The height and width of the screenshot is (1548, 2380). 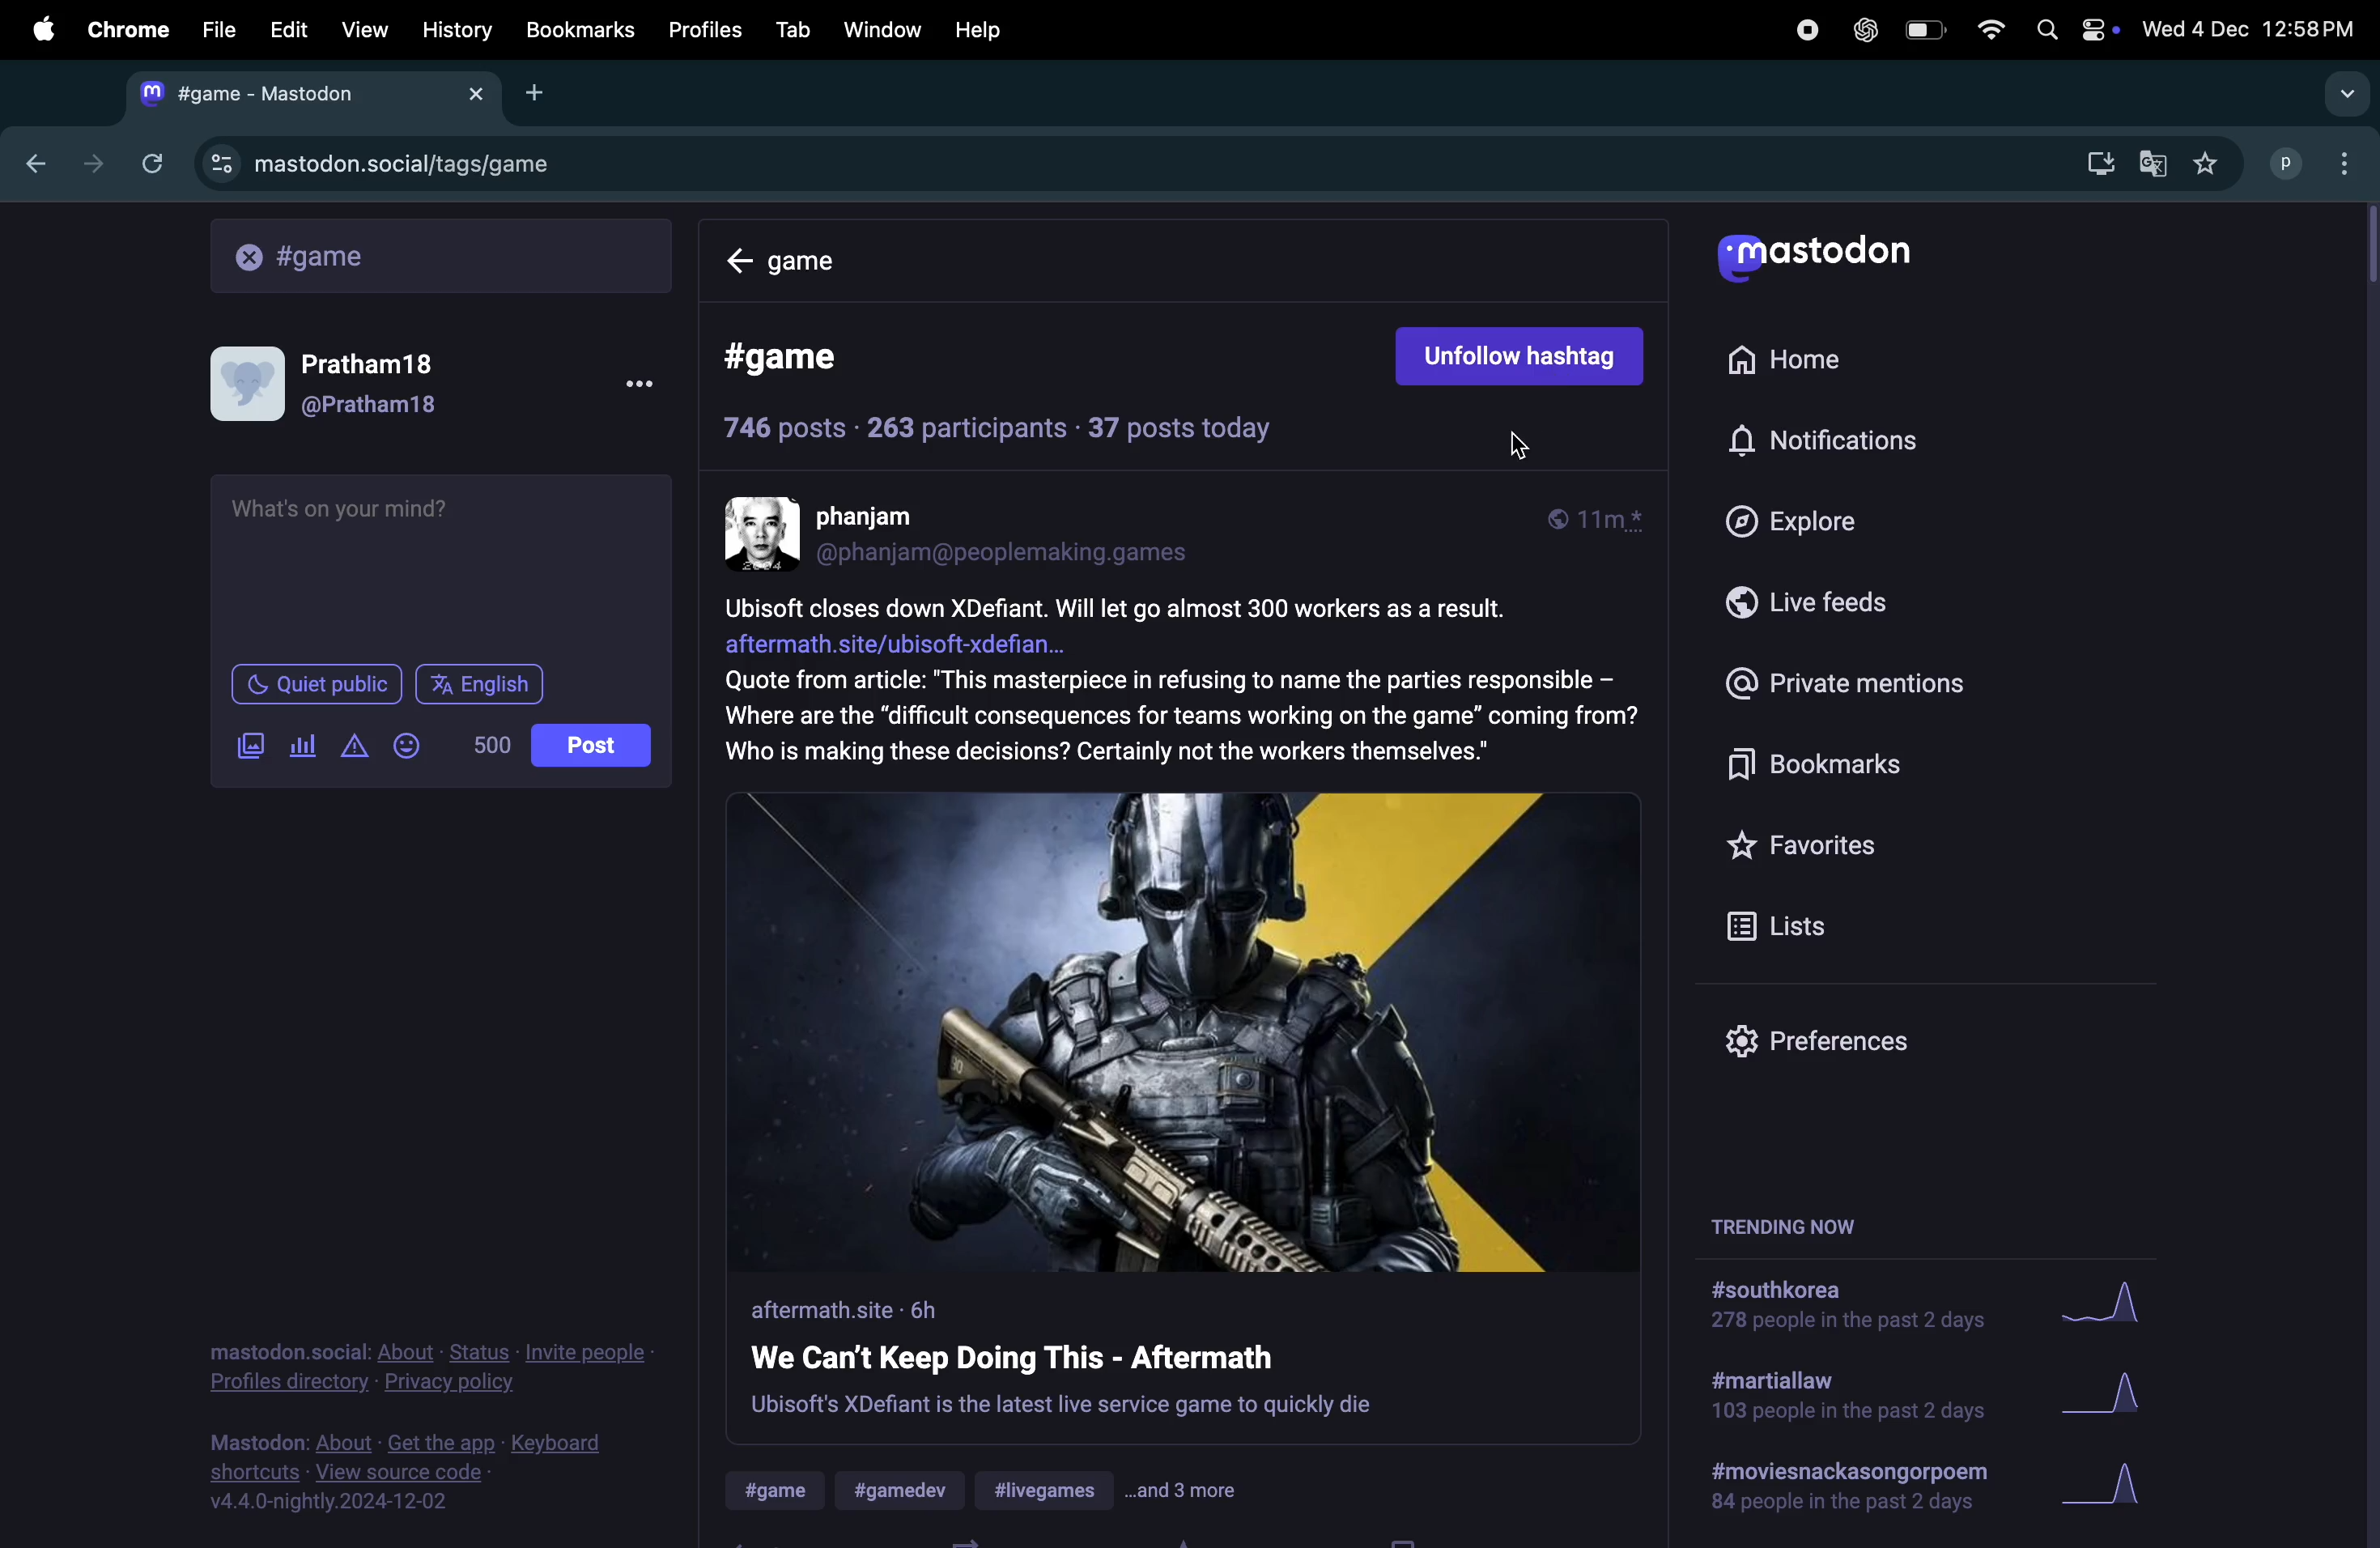 I want to click on post decription, so click(x=1182, y=684).